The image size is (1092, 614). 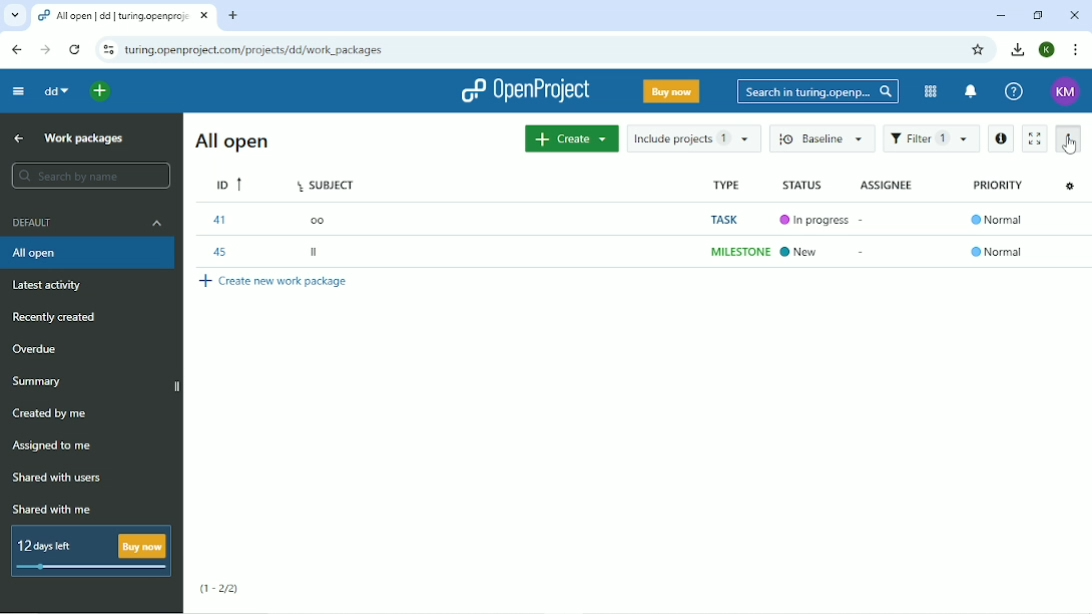 What do you see at coordinates (89, 176) in the screenshot?
I see `Search by name` at bounding box center [89, 176].